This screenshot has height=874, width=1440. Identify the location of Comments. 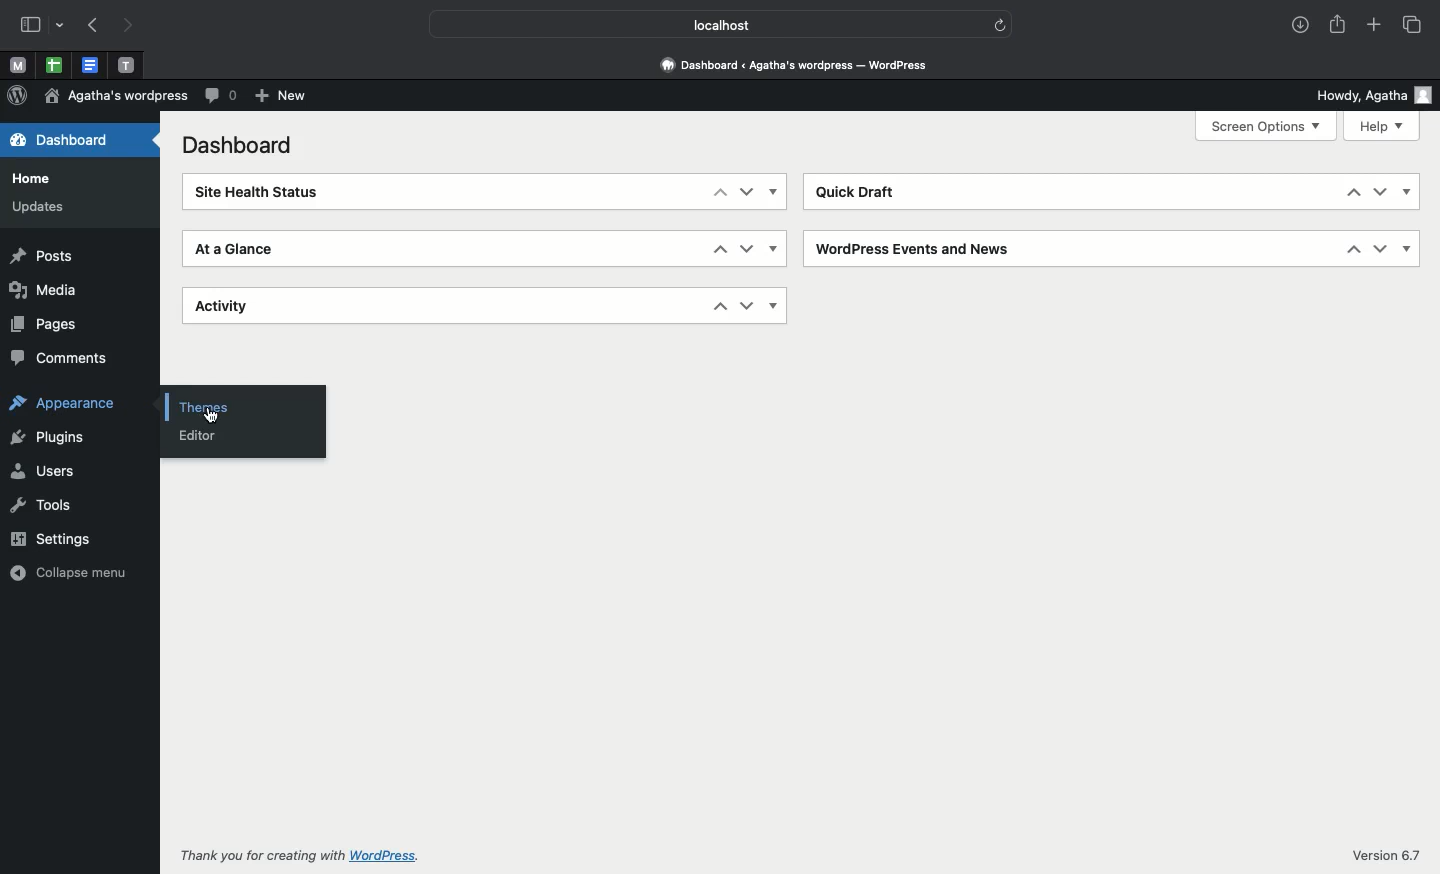
(221, 95).